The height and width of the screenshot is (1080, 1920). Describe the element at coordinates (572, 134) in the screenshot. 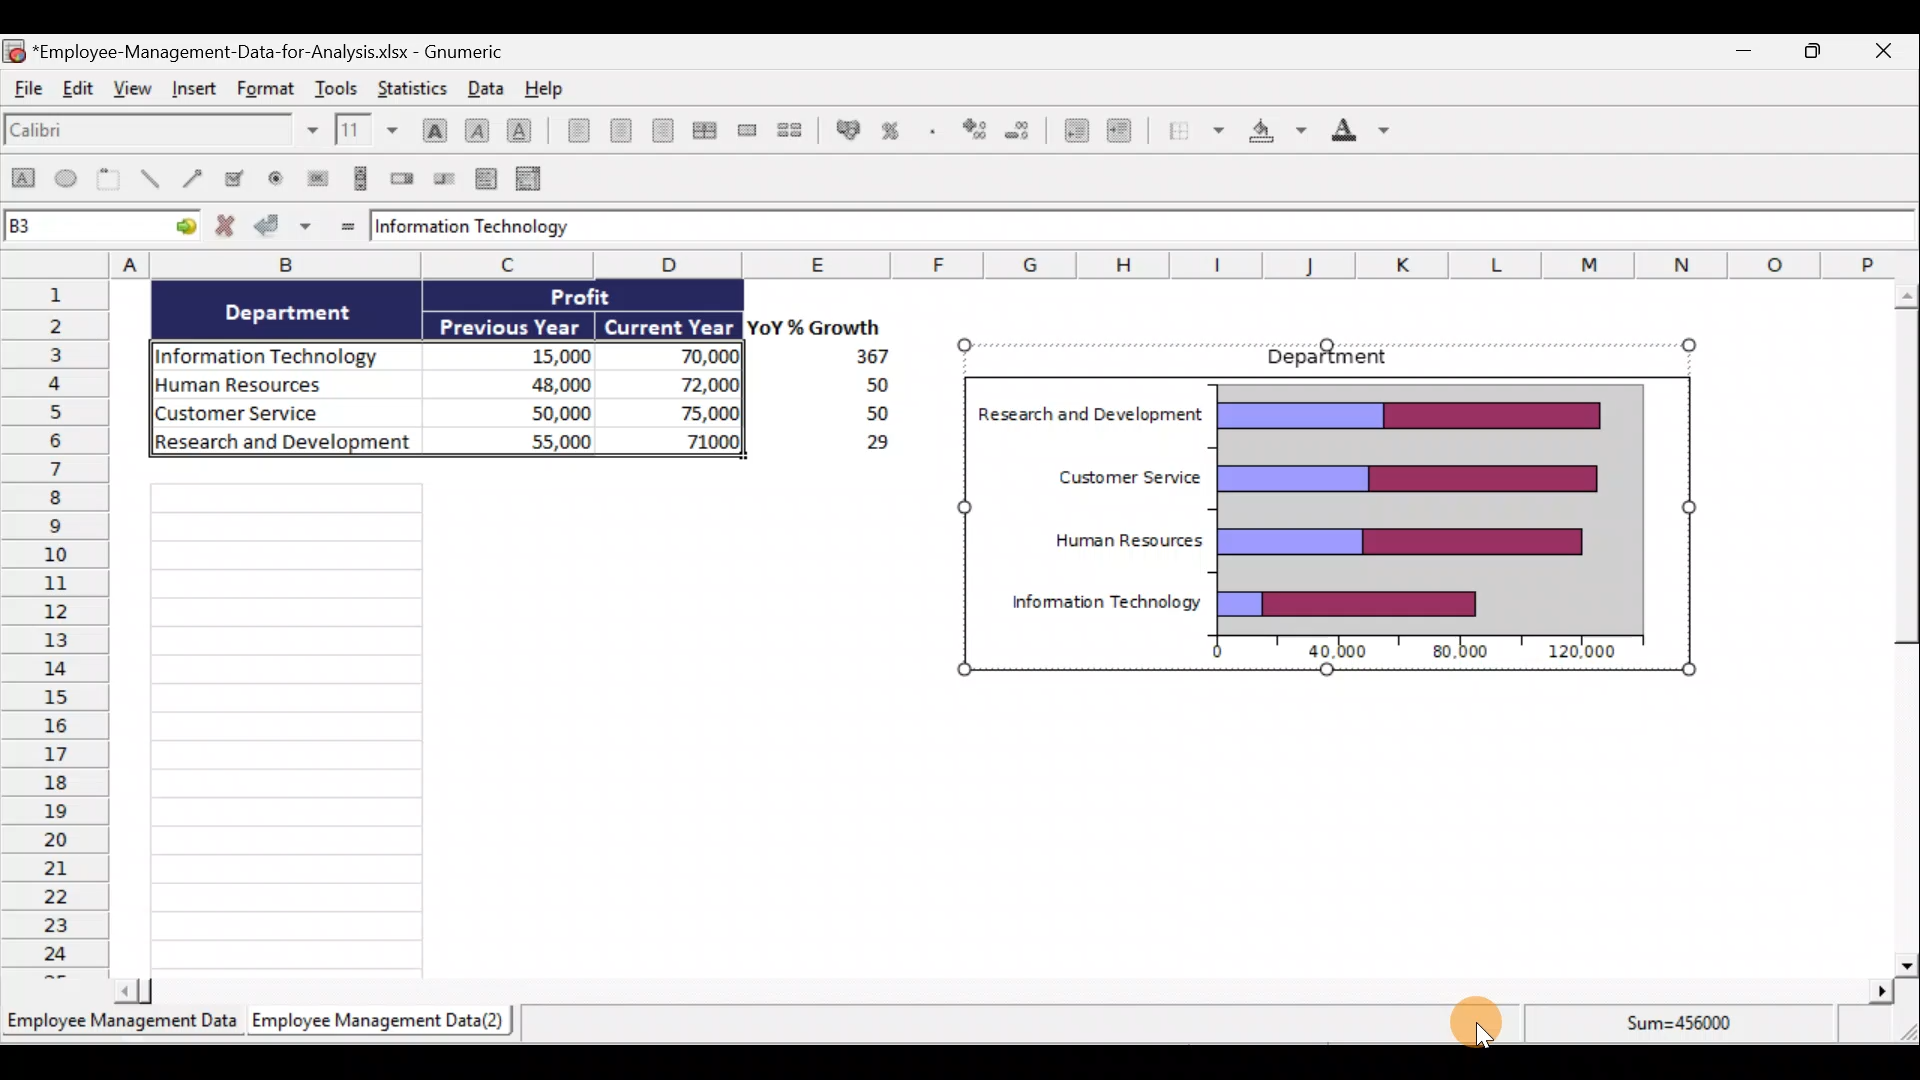

I see `Align left` at that location.